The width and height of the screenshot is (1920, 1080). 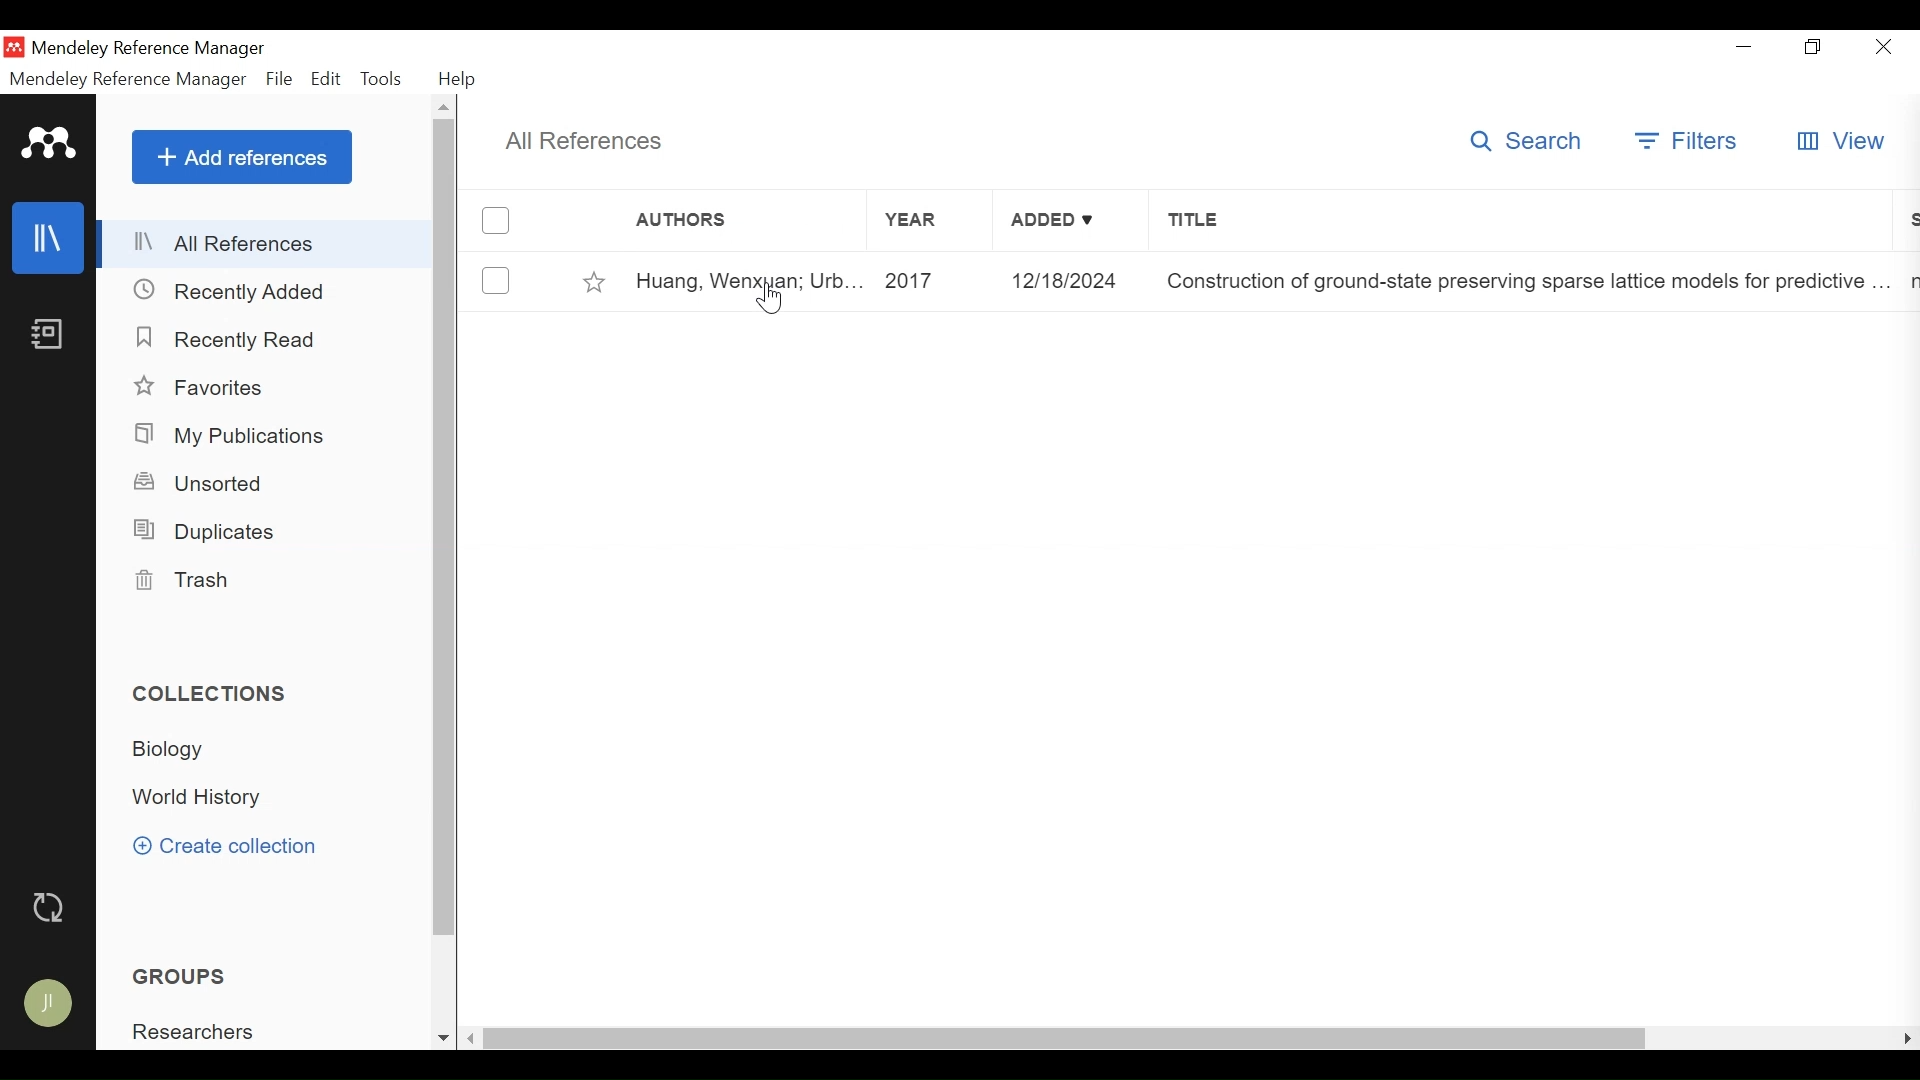 I want to click on Mendeley Reference Manager, so click(x=128, y=80).